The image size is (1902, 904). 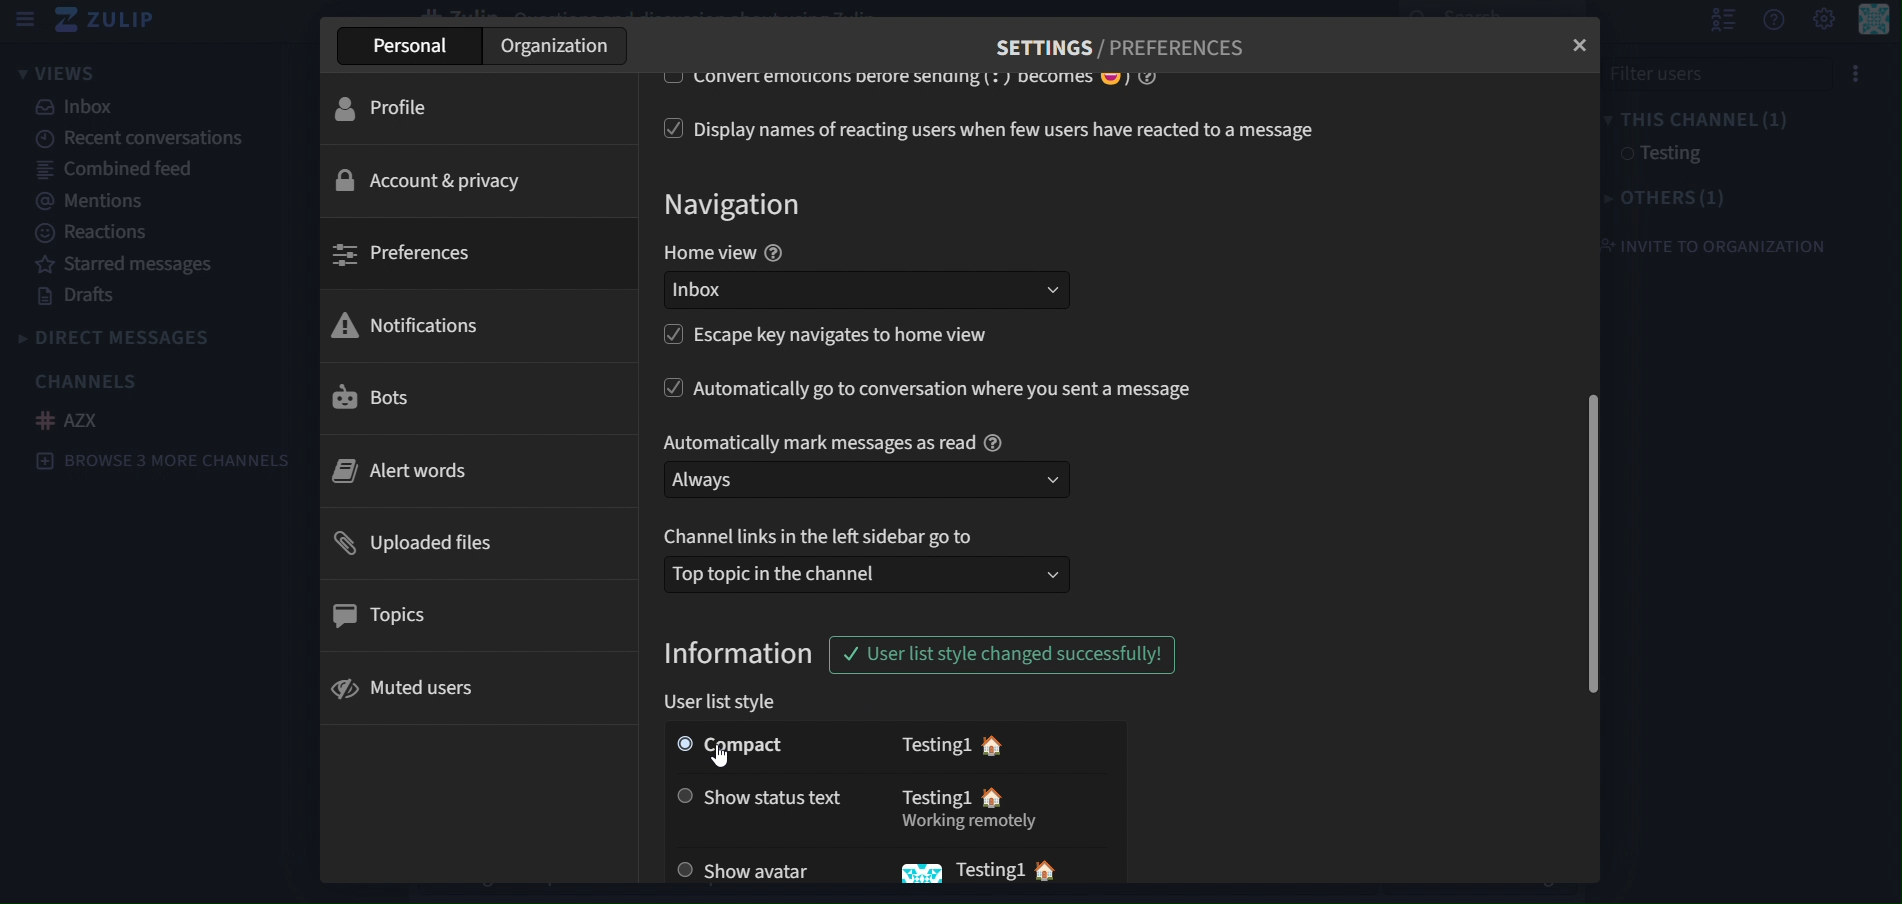 What do you see at coordinates (412, 686) in the screenshot?
I see `muted users` at bounding box center [412, 686].